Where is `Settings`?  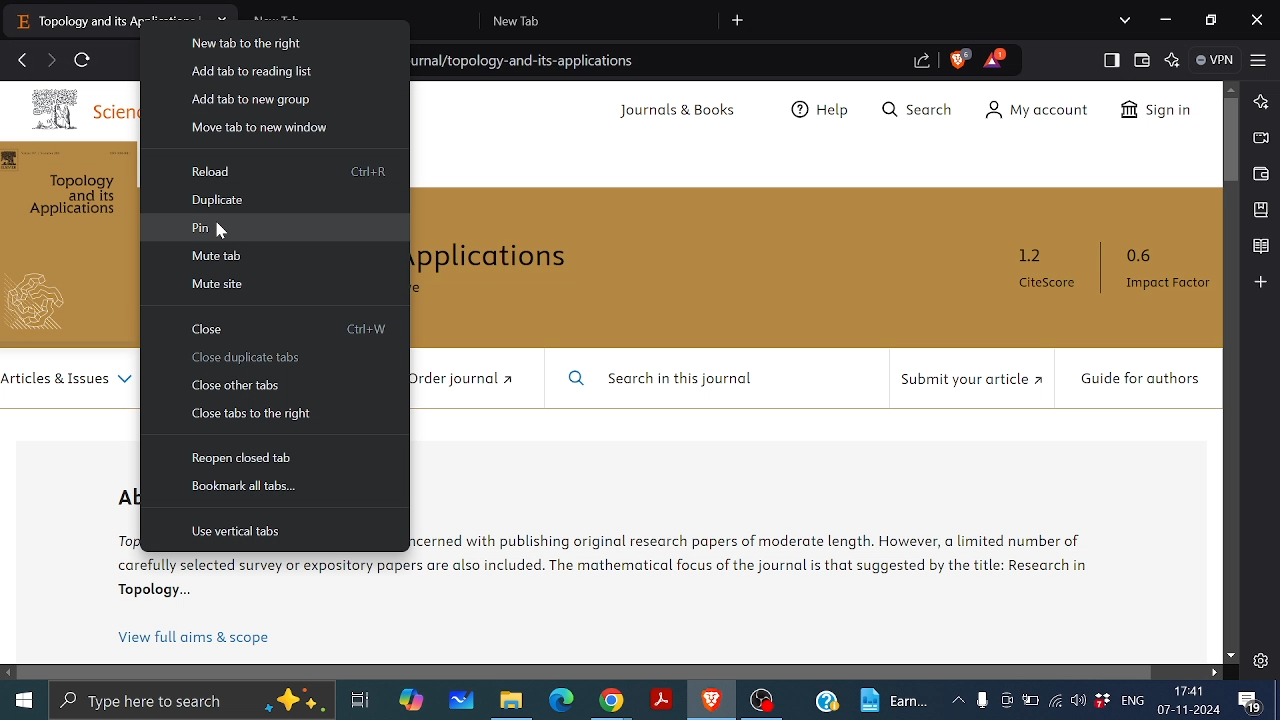
Settings is located at coordinates (1261, 658).